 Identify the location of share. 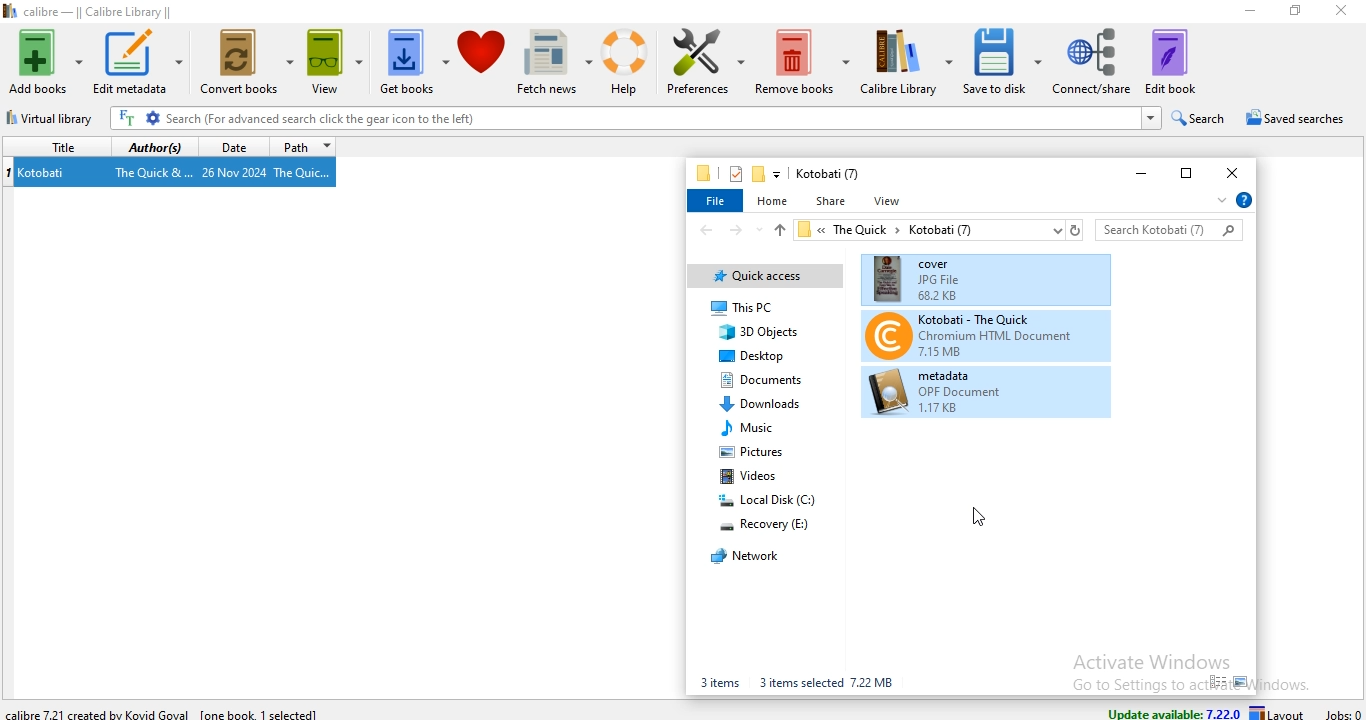
(830, 201).